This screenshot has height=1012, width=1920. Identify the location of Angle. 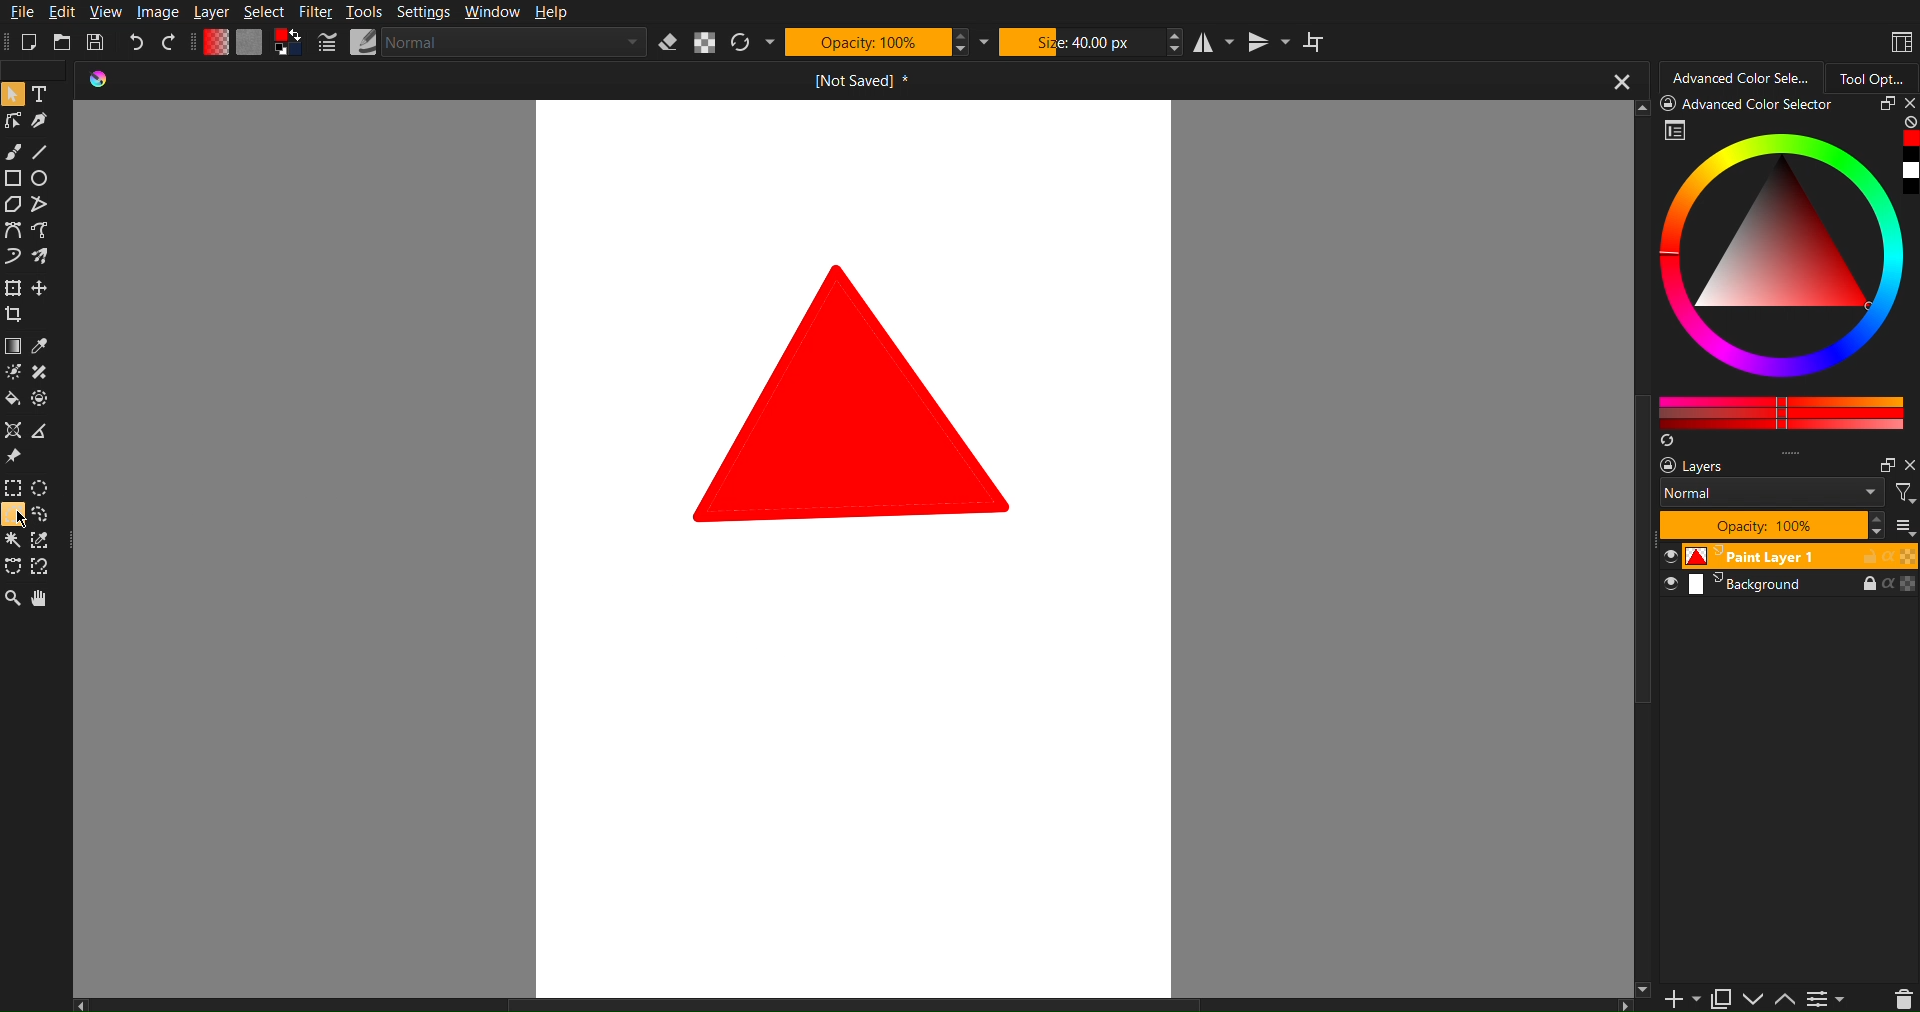
(40, 434).